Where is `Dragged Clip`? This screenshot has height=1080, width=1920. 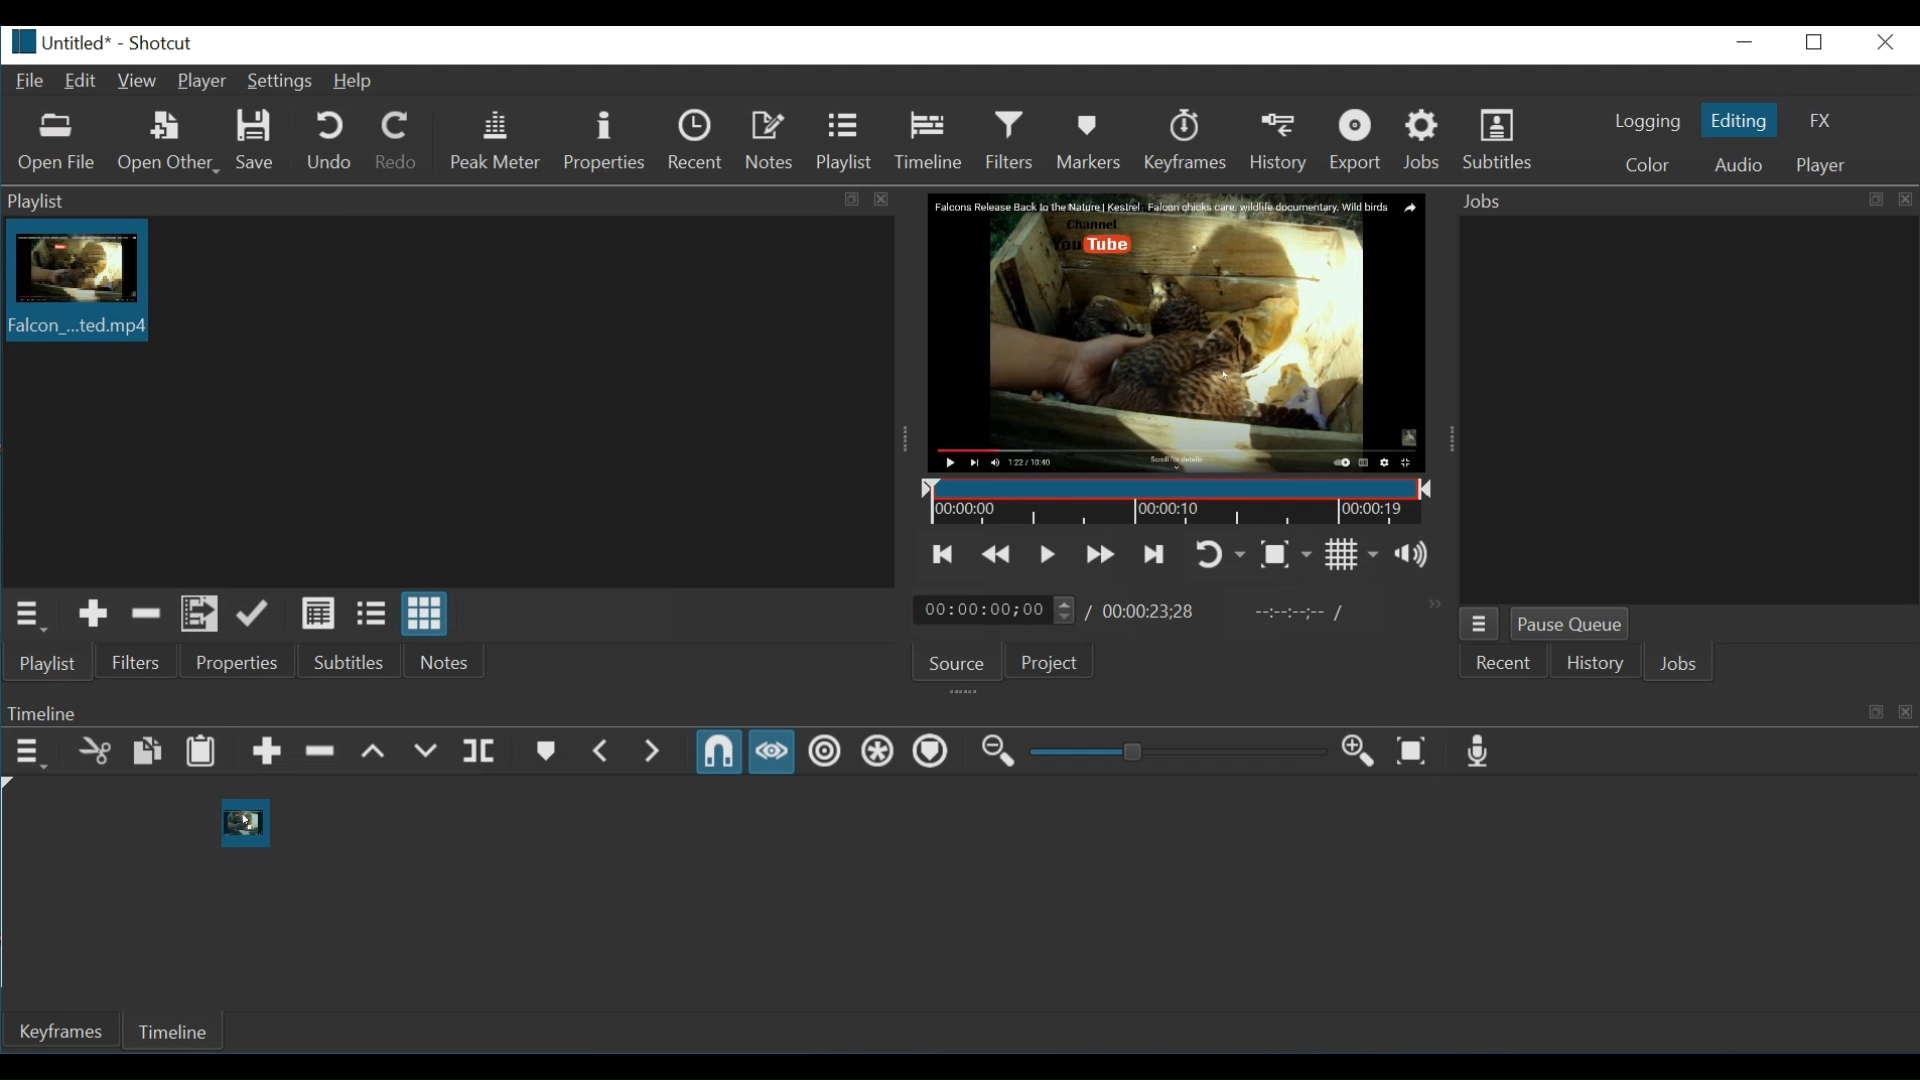
Dragged Clip is located at coordinates (244, 821).